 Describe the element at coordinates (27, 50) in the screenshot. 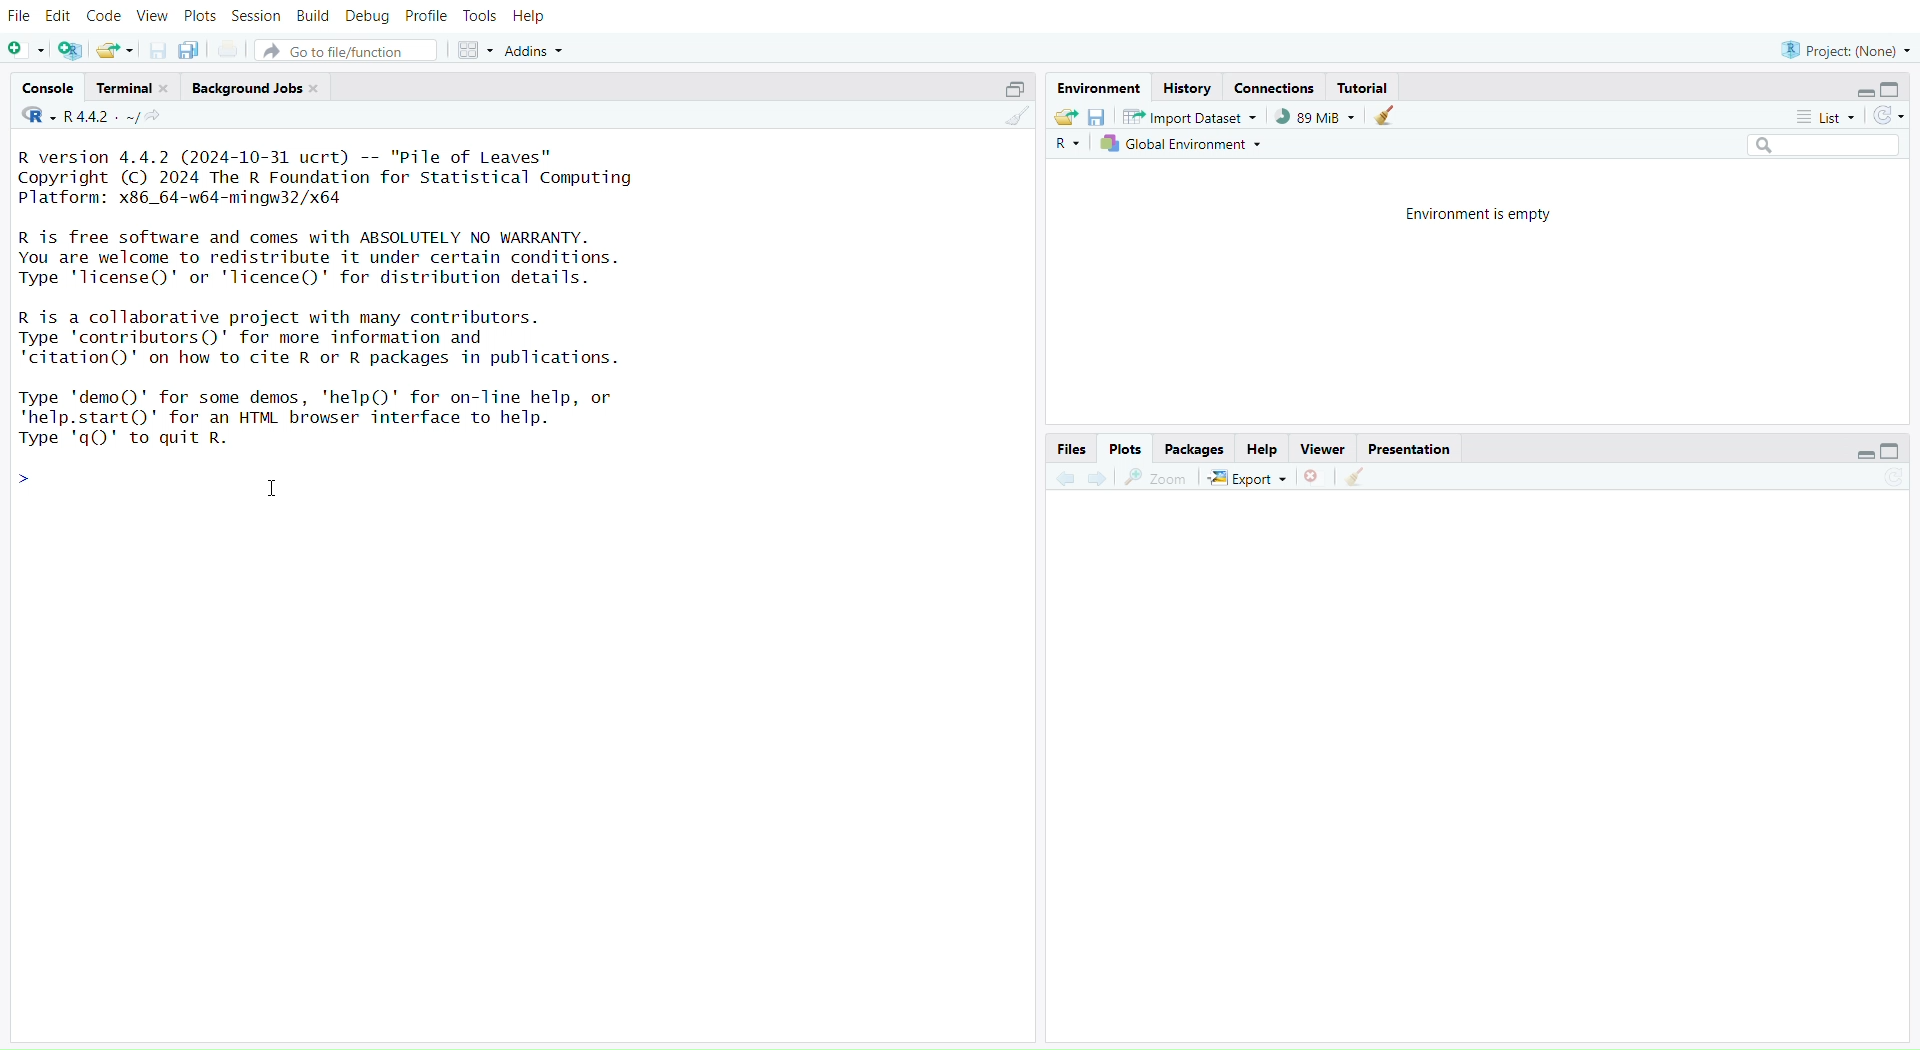

I see `New File` at that location.